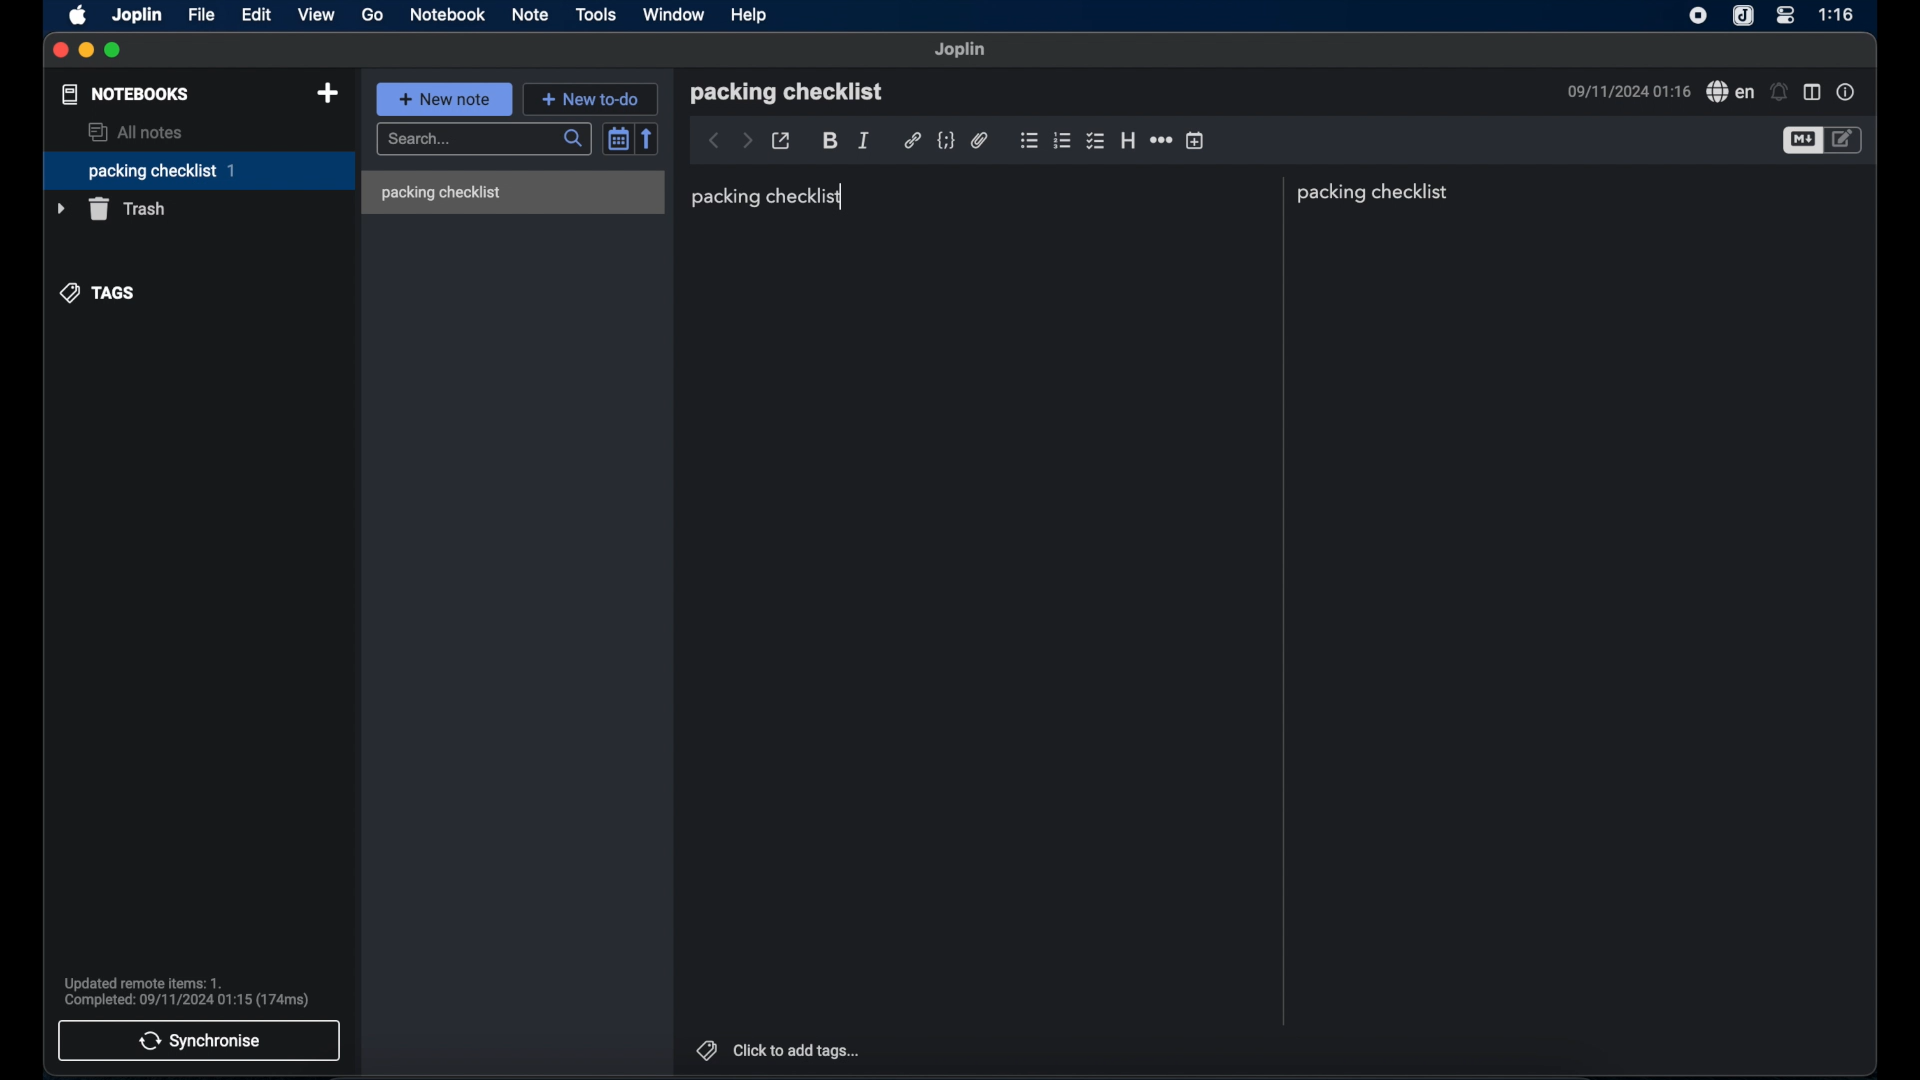 The image size is (1920, 1080). I want to click on joplin, so click(962, 50).